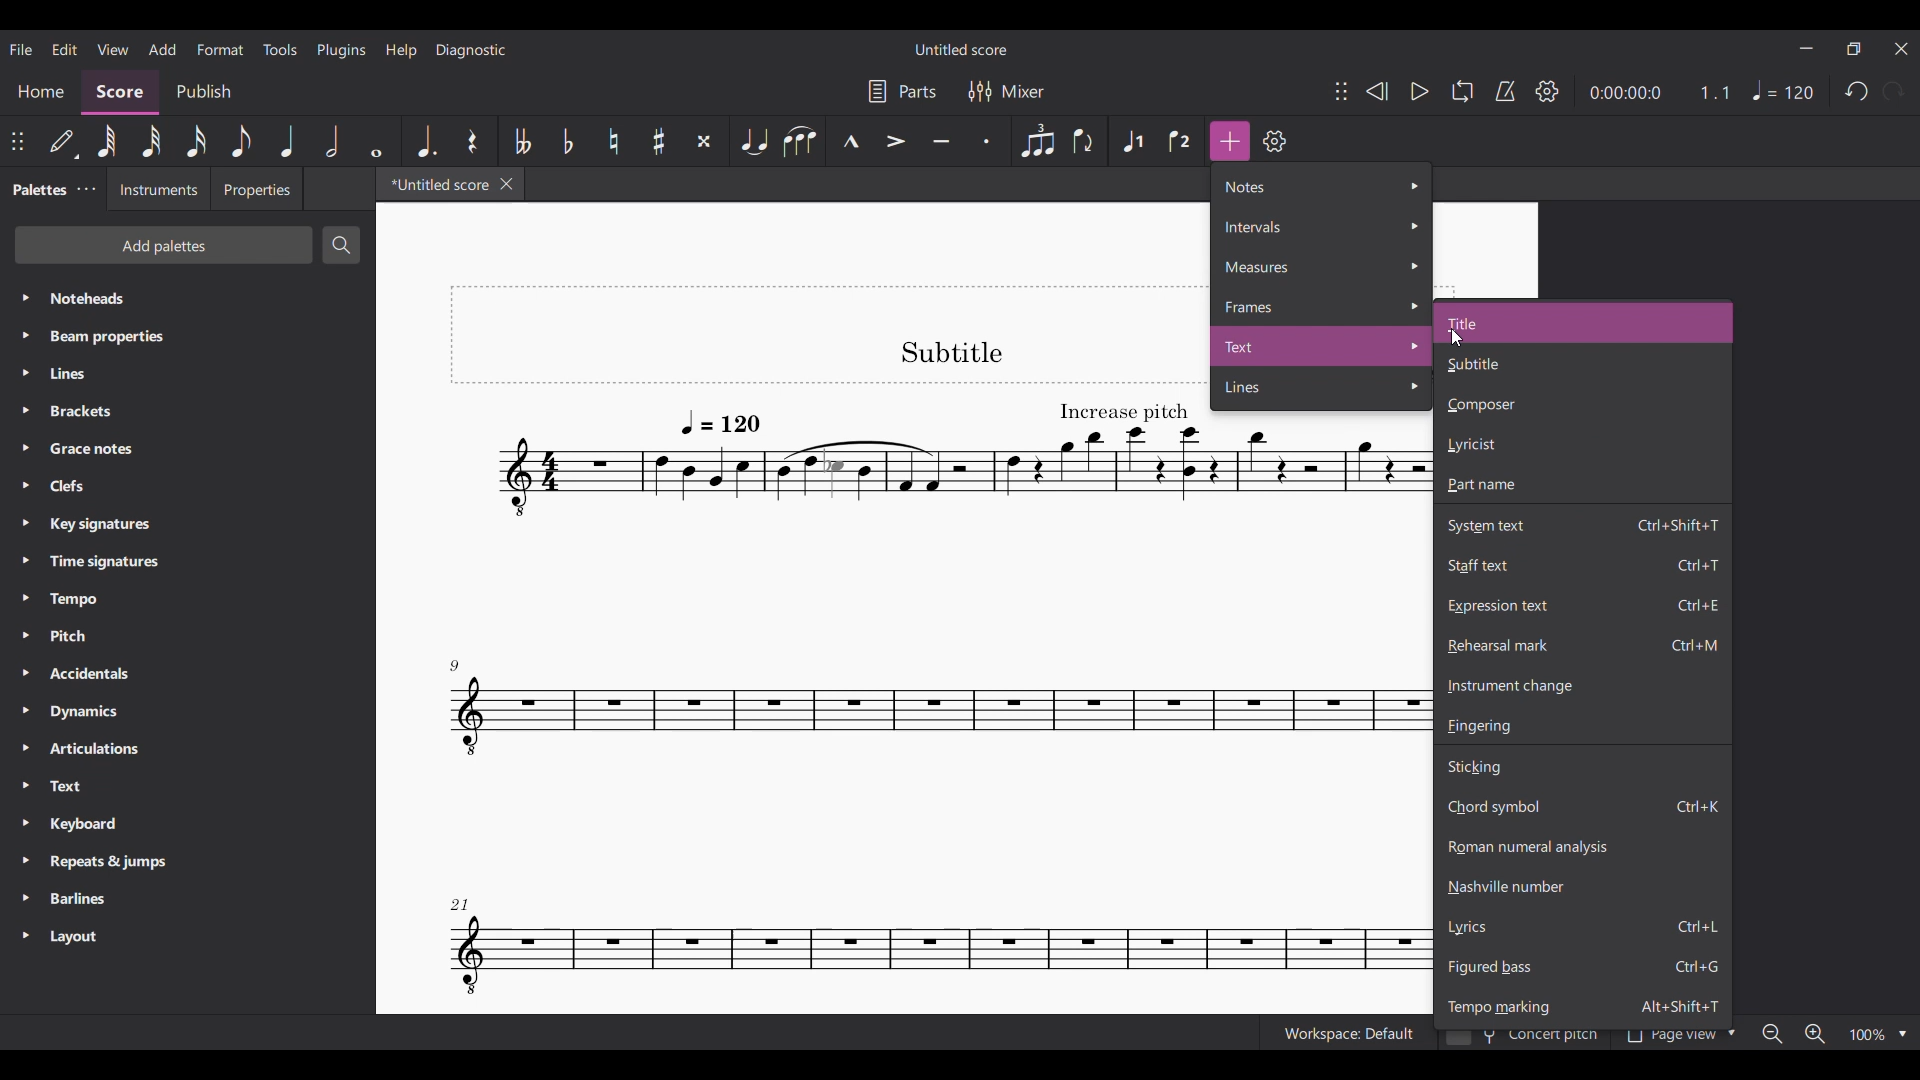 This screenshot has height=1080, width=1920. Describe the element at coordinates (1582, 846) in the screenshot. I see `Roman numeral analysis` at that location.